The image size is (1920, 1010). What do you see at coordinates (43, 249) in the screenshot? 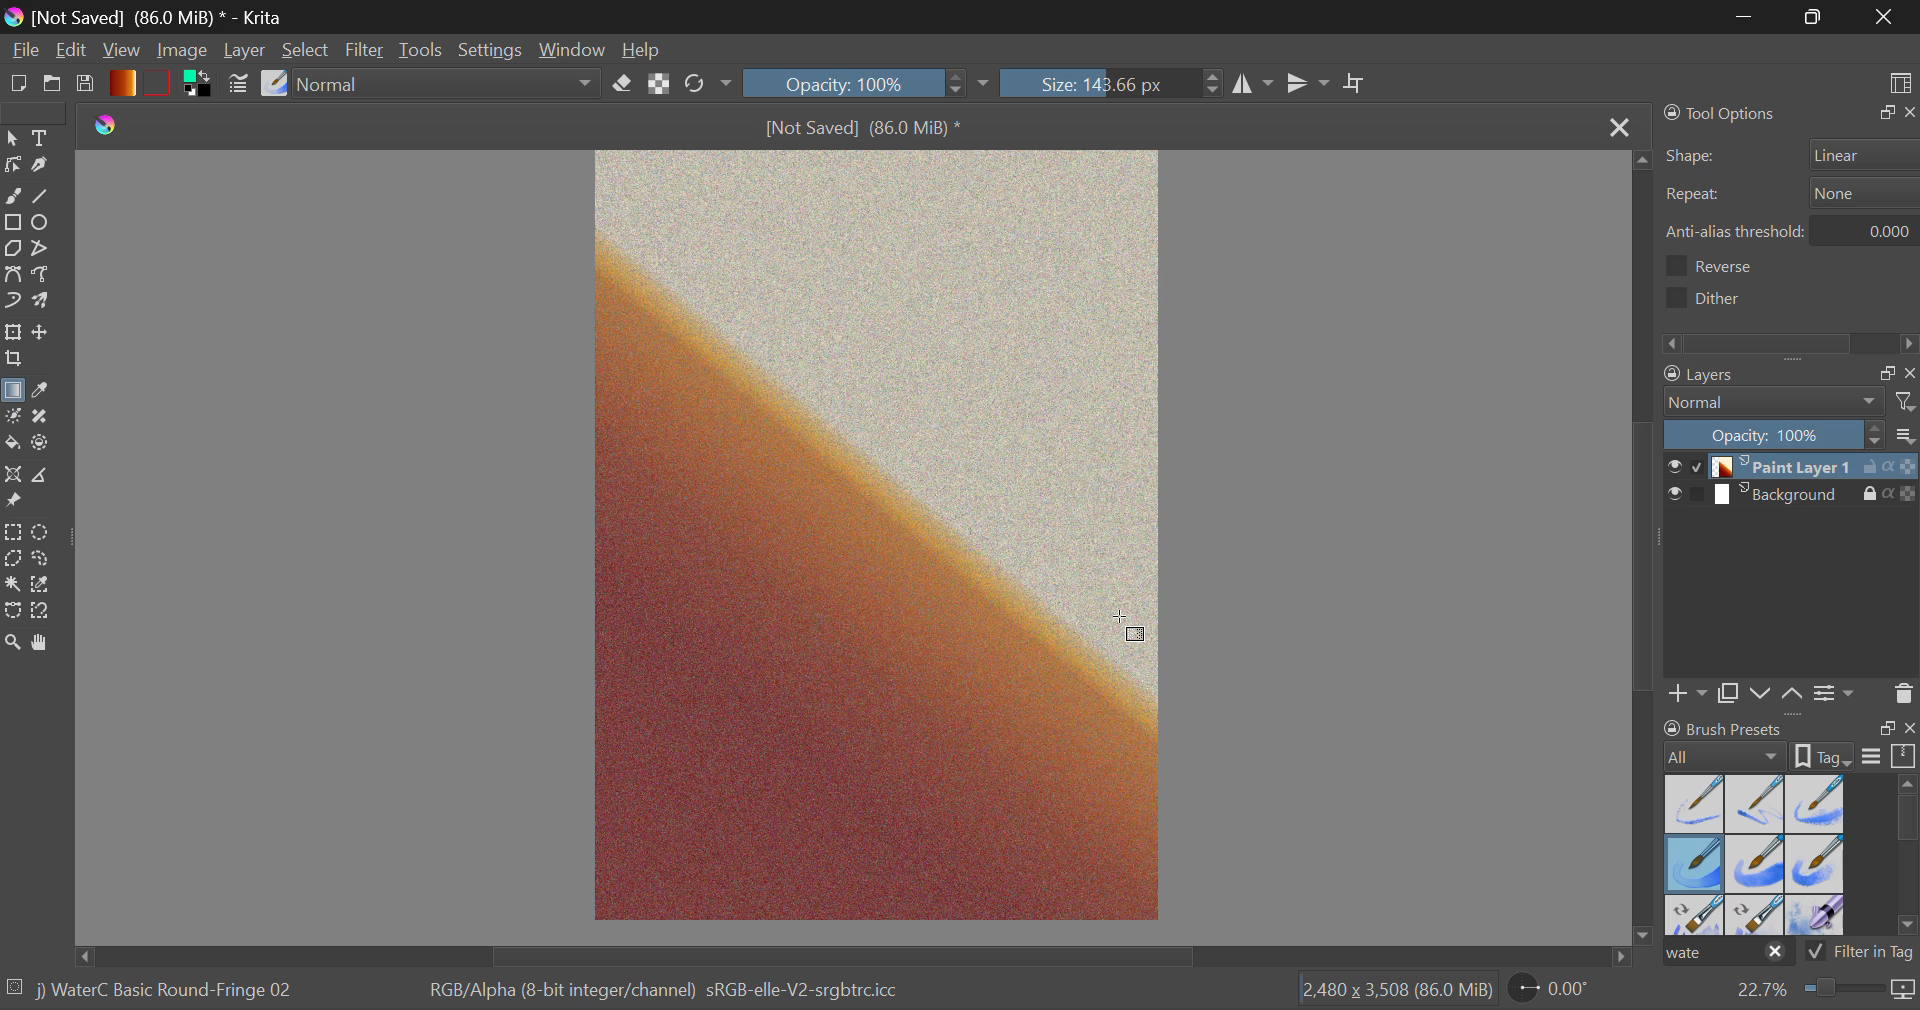
I see `Polyline` at bounding box center [43, 249].